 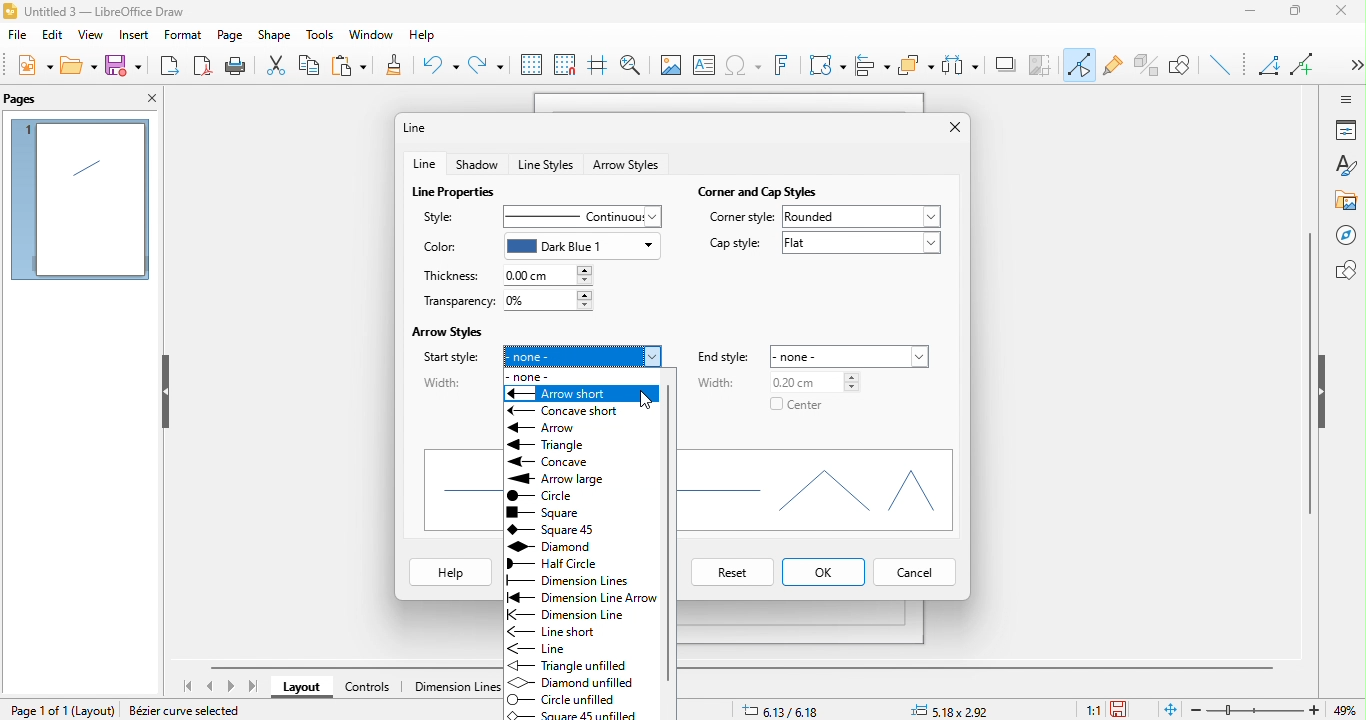 What do you see at coordinates (457, 190) in the screenshot?
I see `line properties` at bounding box center [457, 190].